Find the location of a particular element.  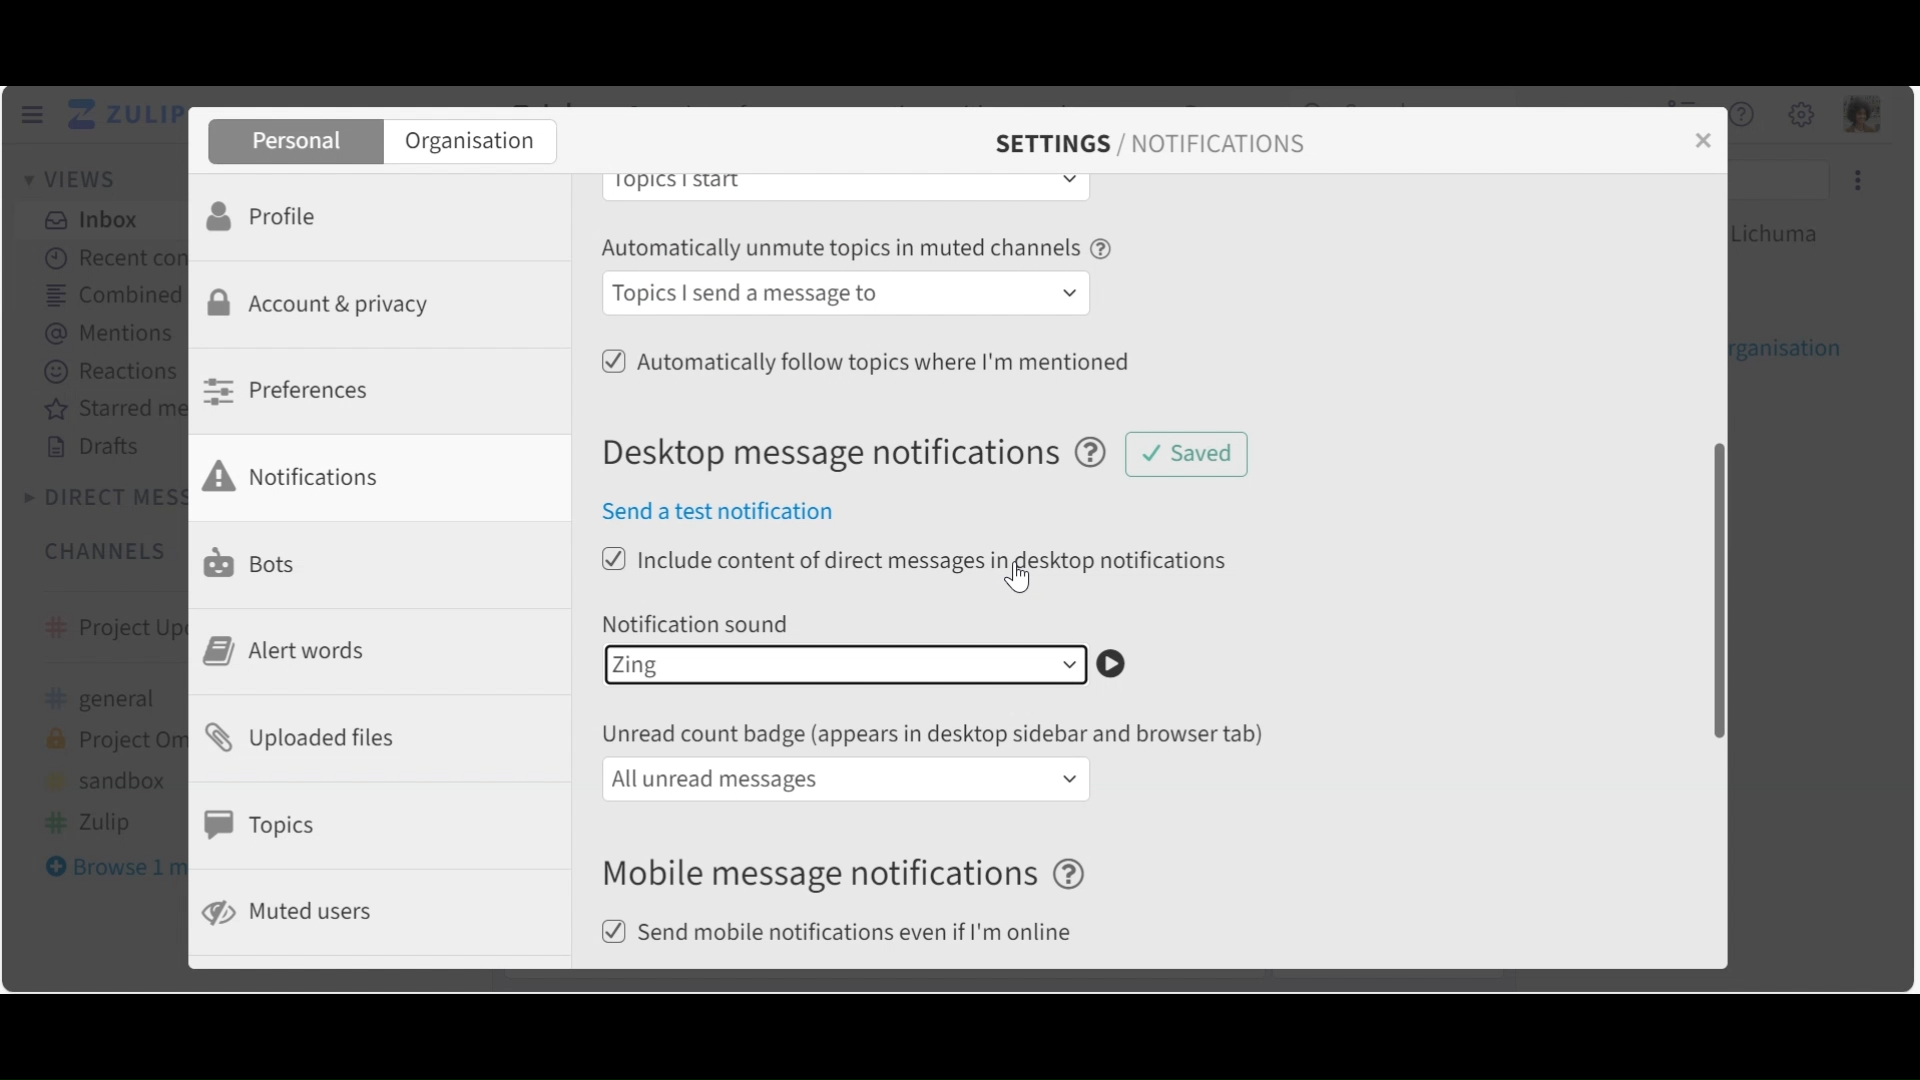

Alert Words is located at coordinates (292, 651).